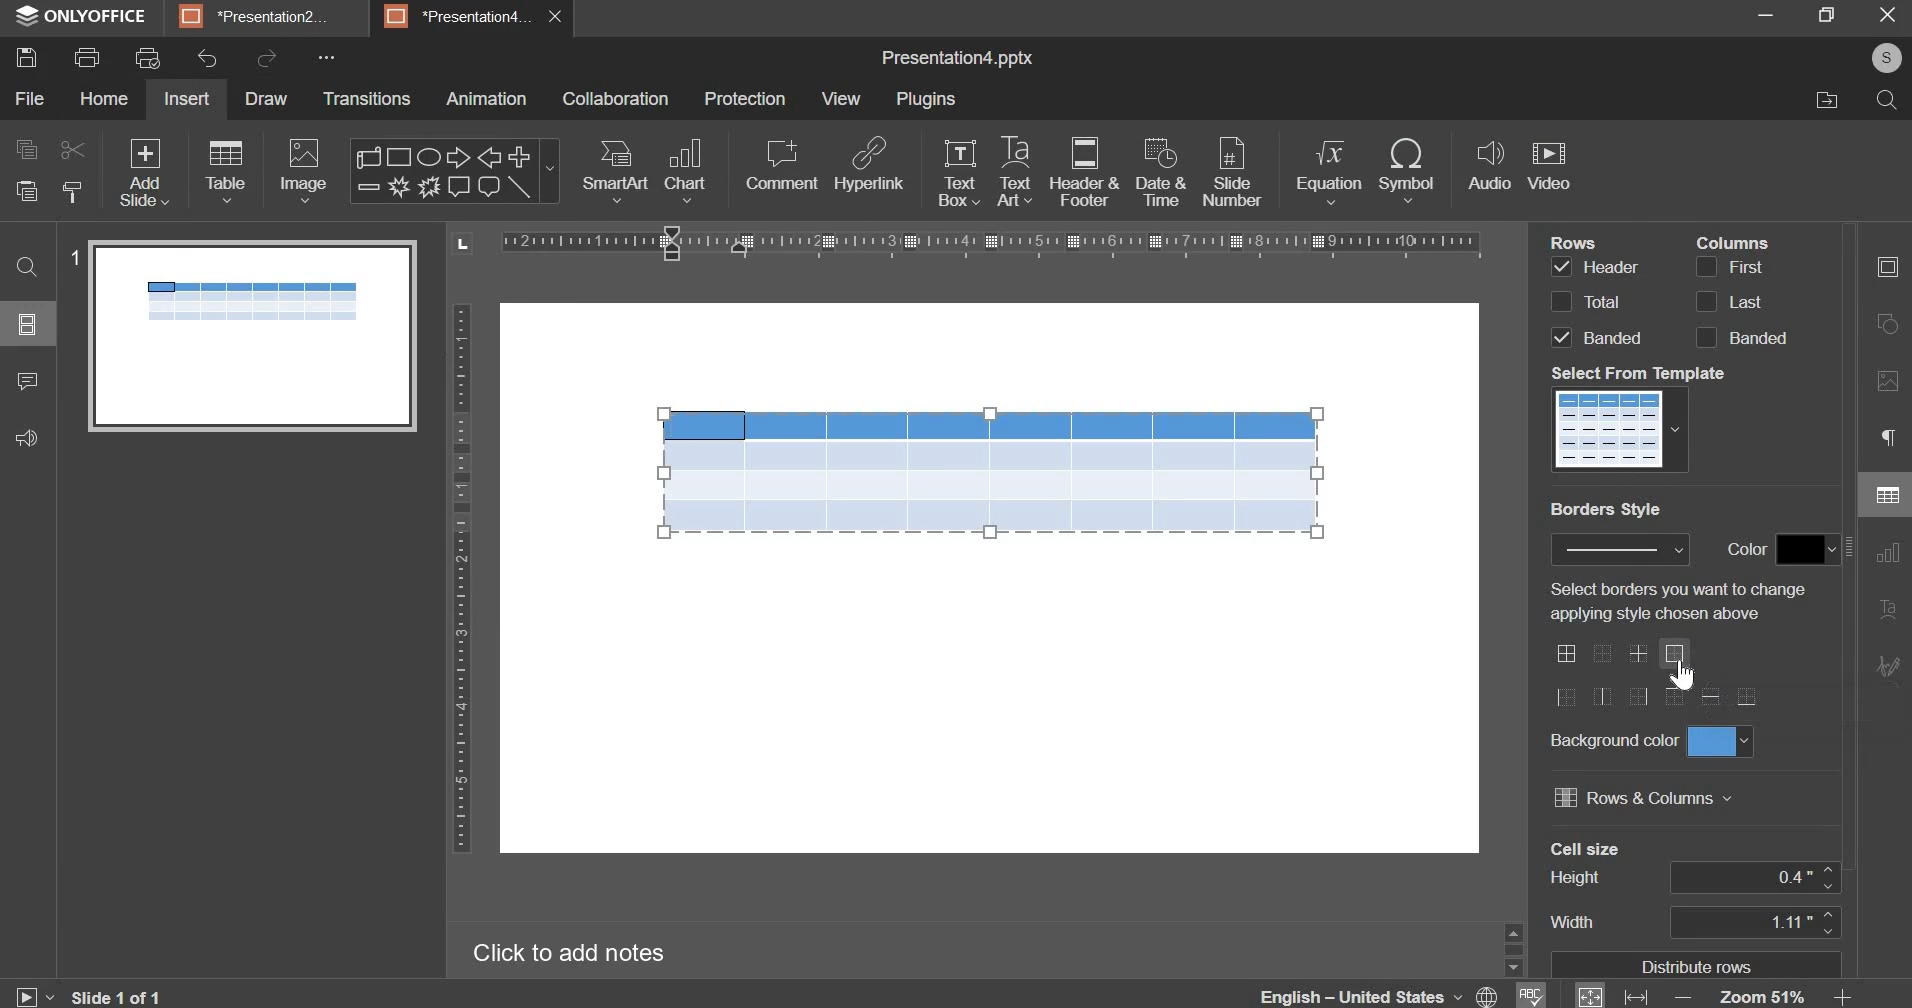  I want to click on spell checking, so click(1532, 995).